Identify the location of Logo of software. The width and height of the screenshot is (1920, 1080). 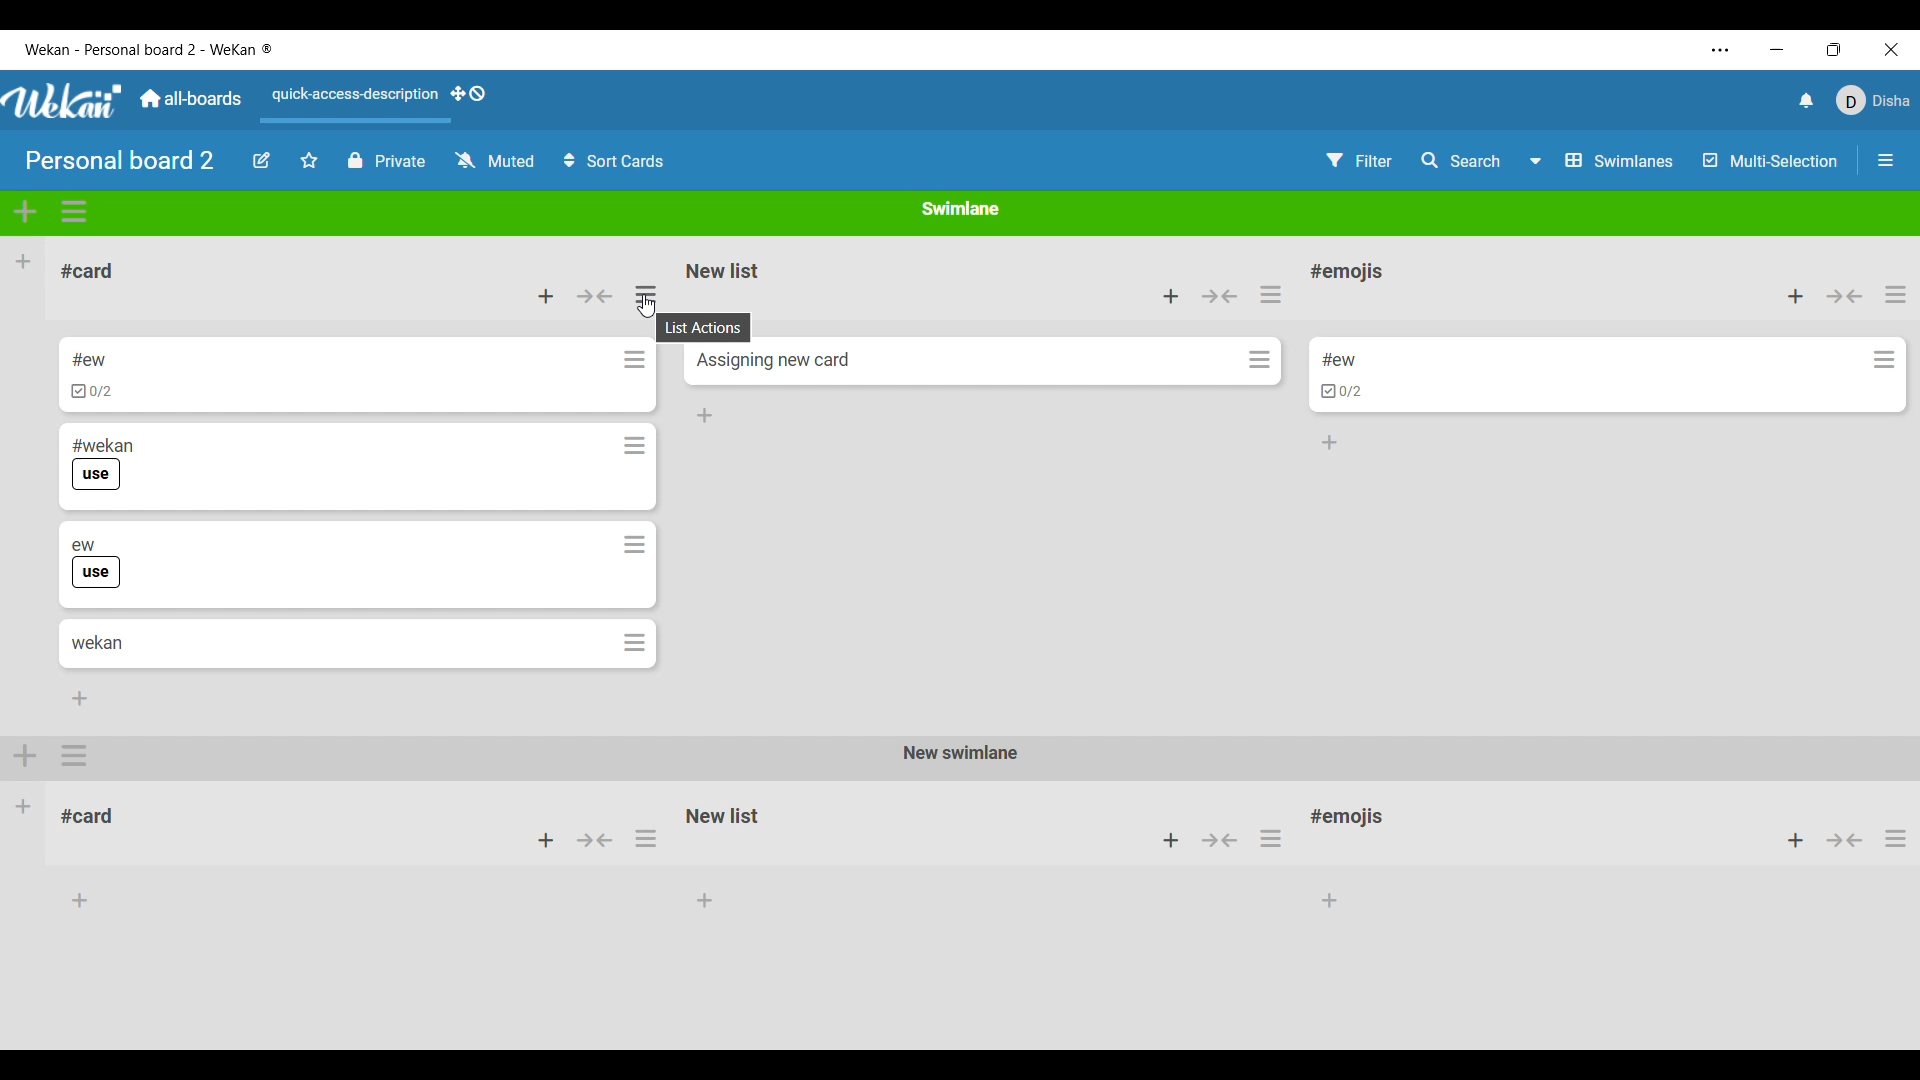
(63, 101).